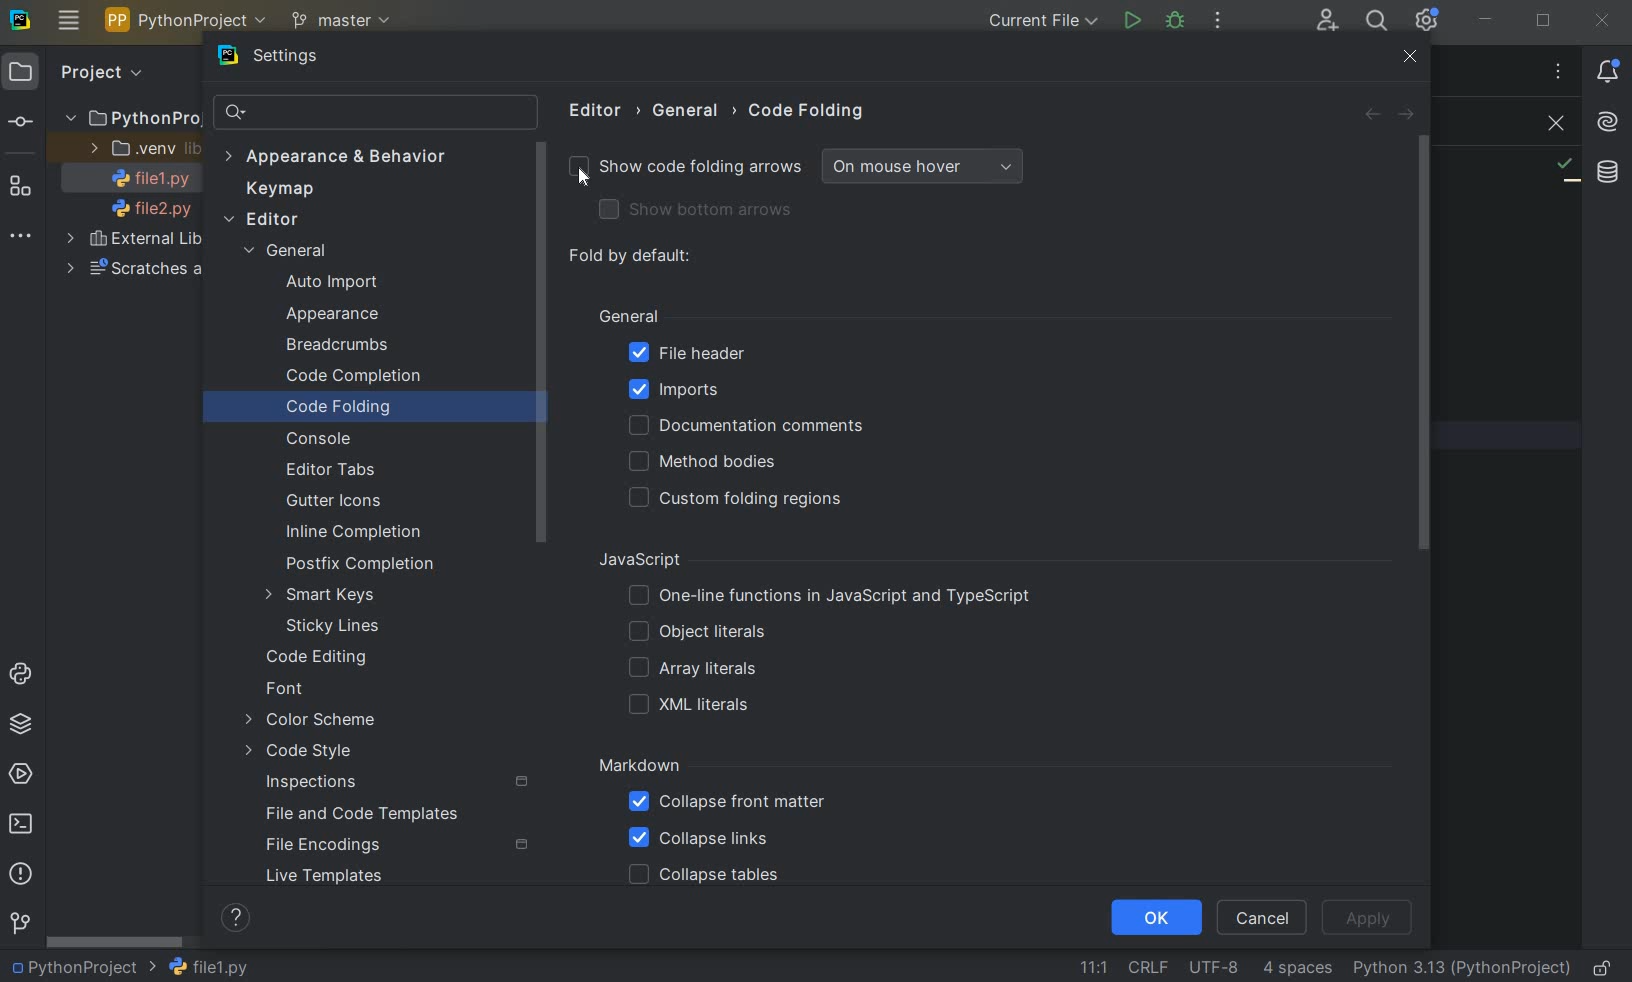 The width and height of the screenshot is (1632, 982). What do you see at coordinates (632, 257) in the screenshot?
I see `FOLD BY DEFAULT` at bounding box center [632, 257].